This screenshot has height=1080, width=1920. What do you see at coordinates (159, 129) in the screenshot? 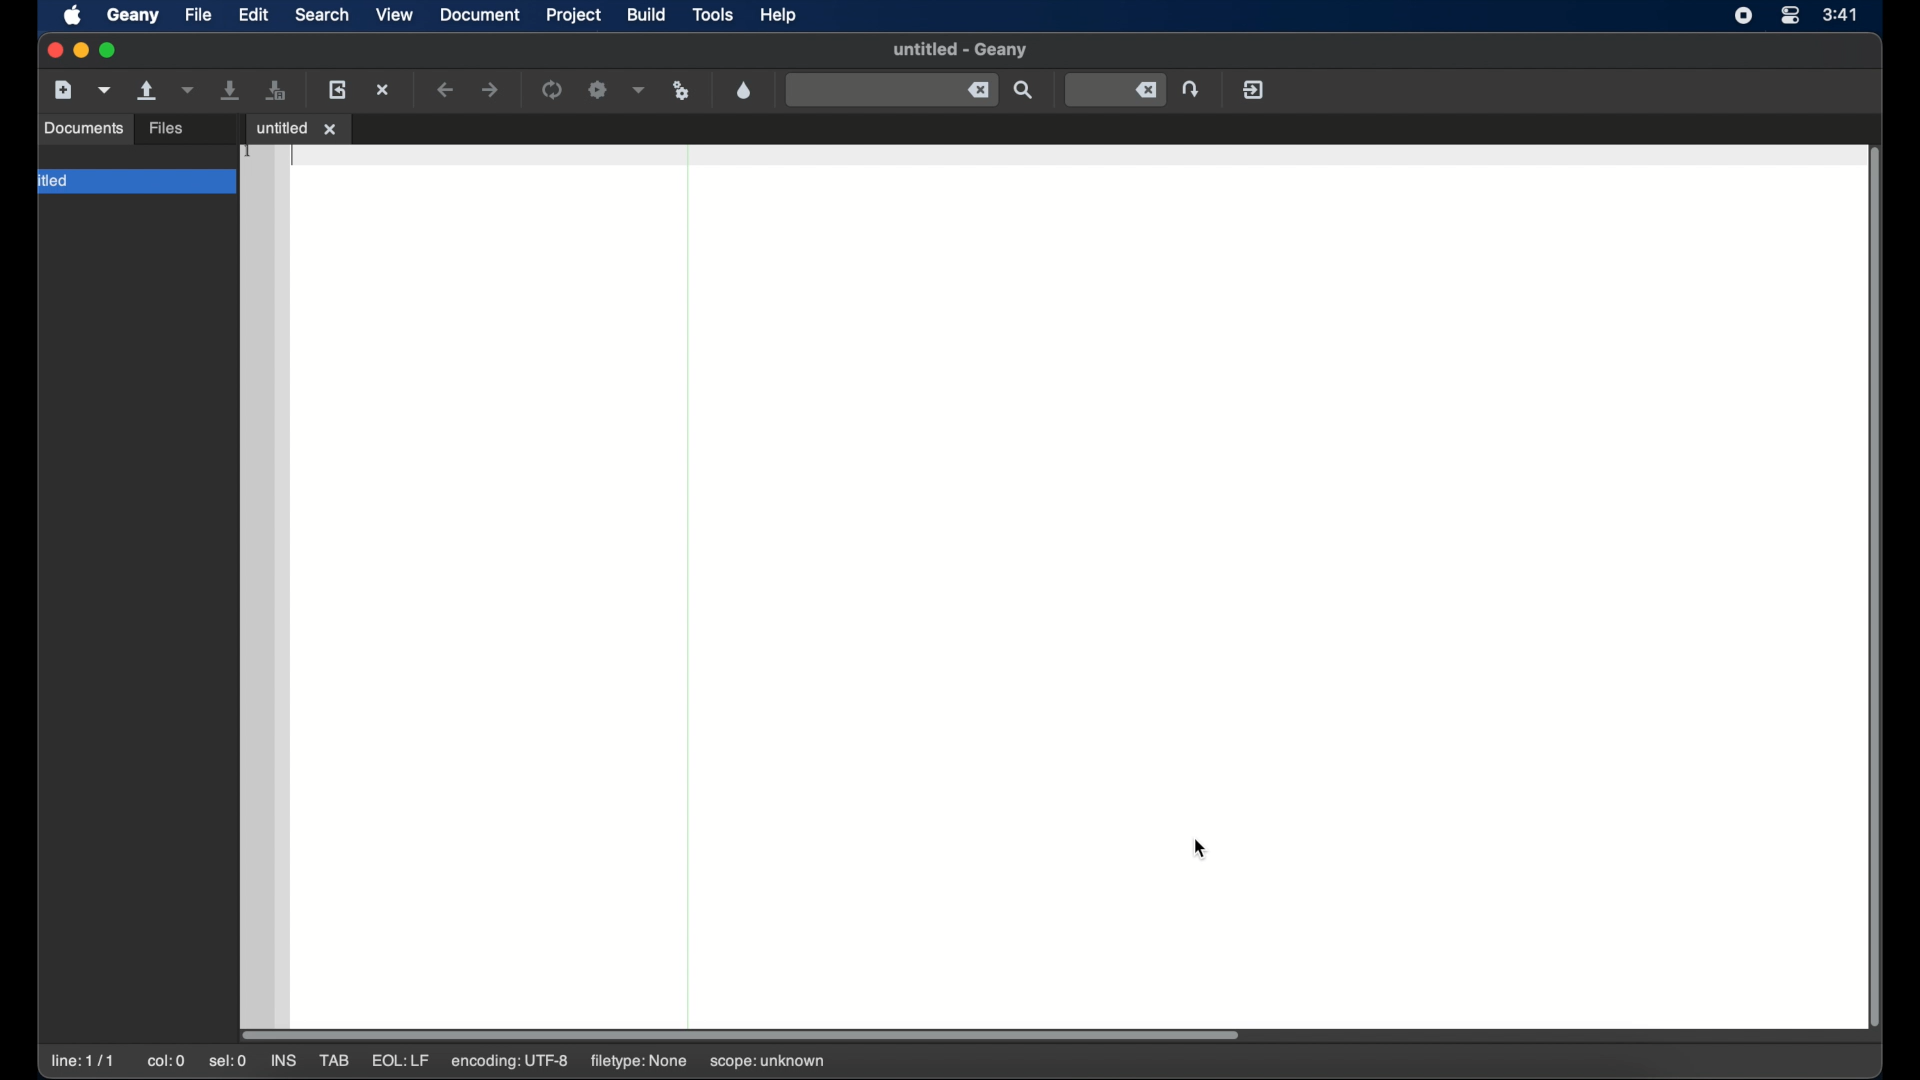
I see `documents` at bounding box center [159, 129].